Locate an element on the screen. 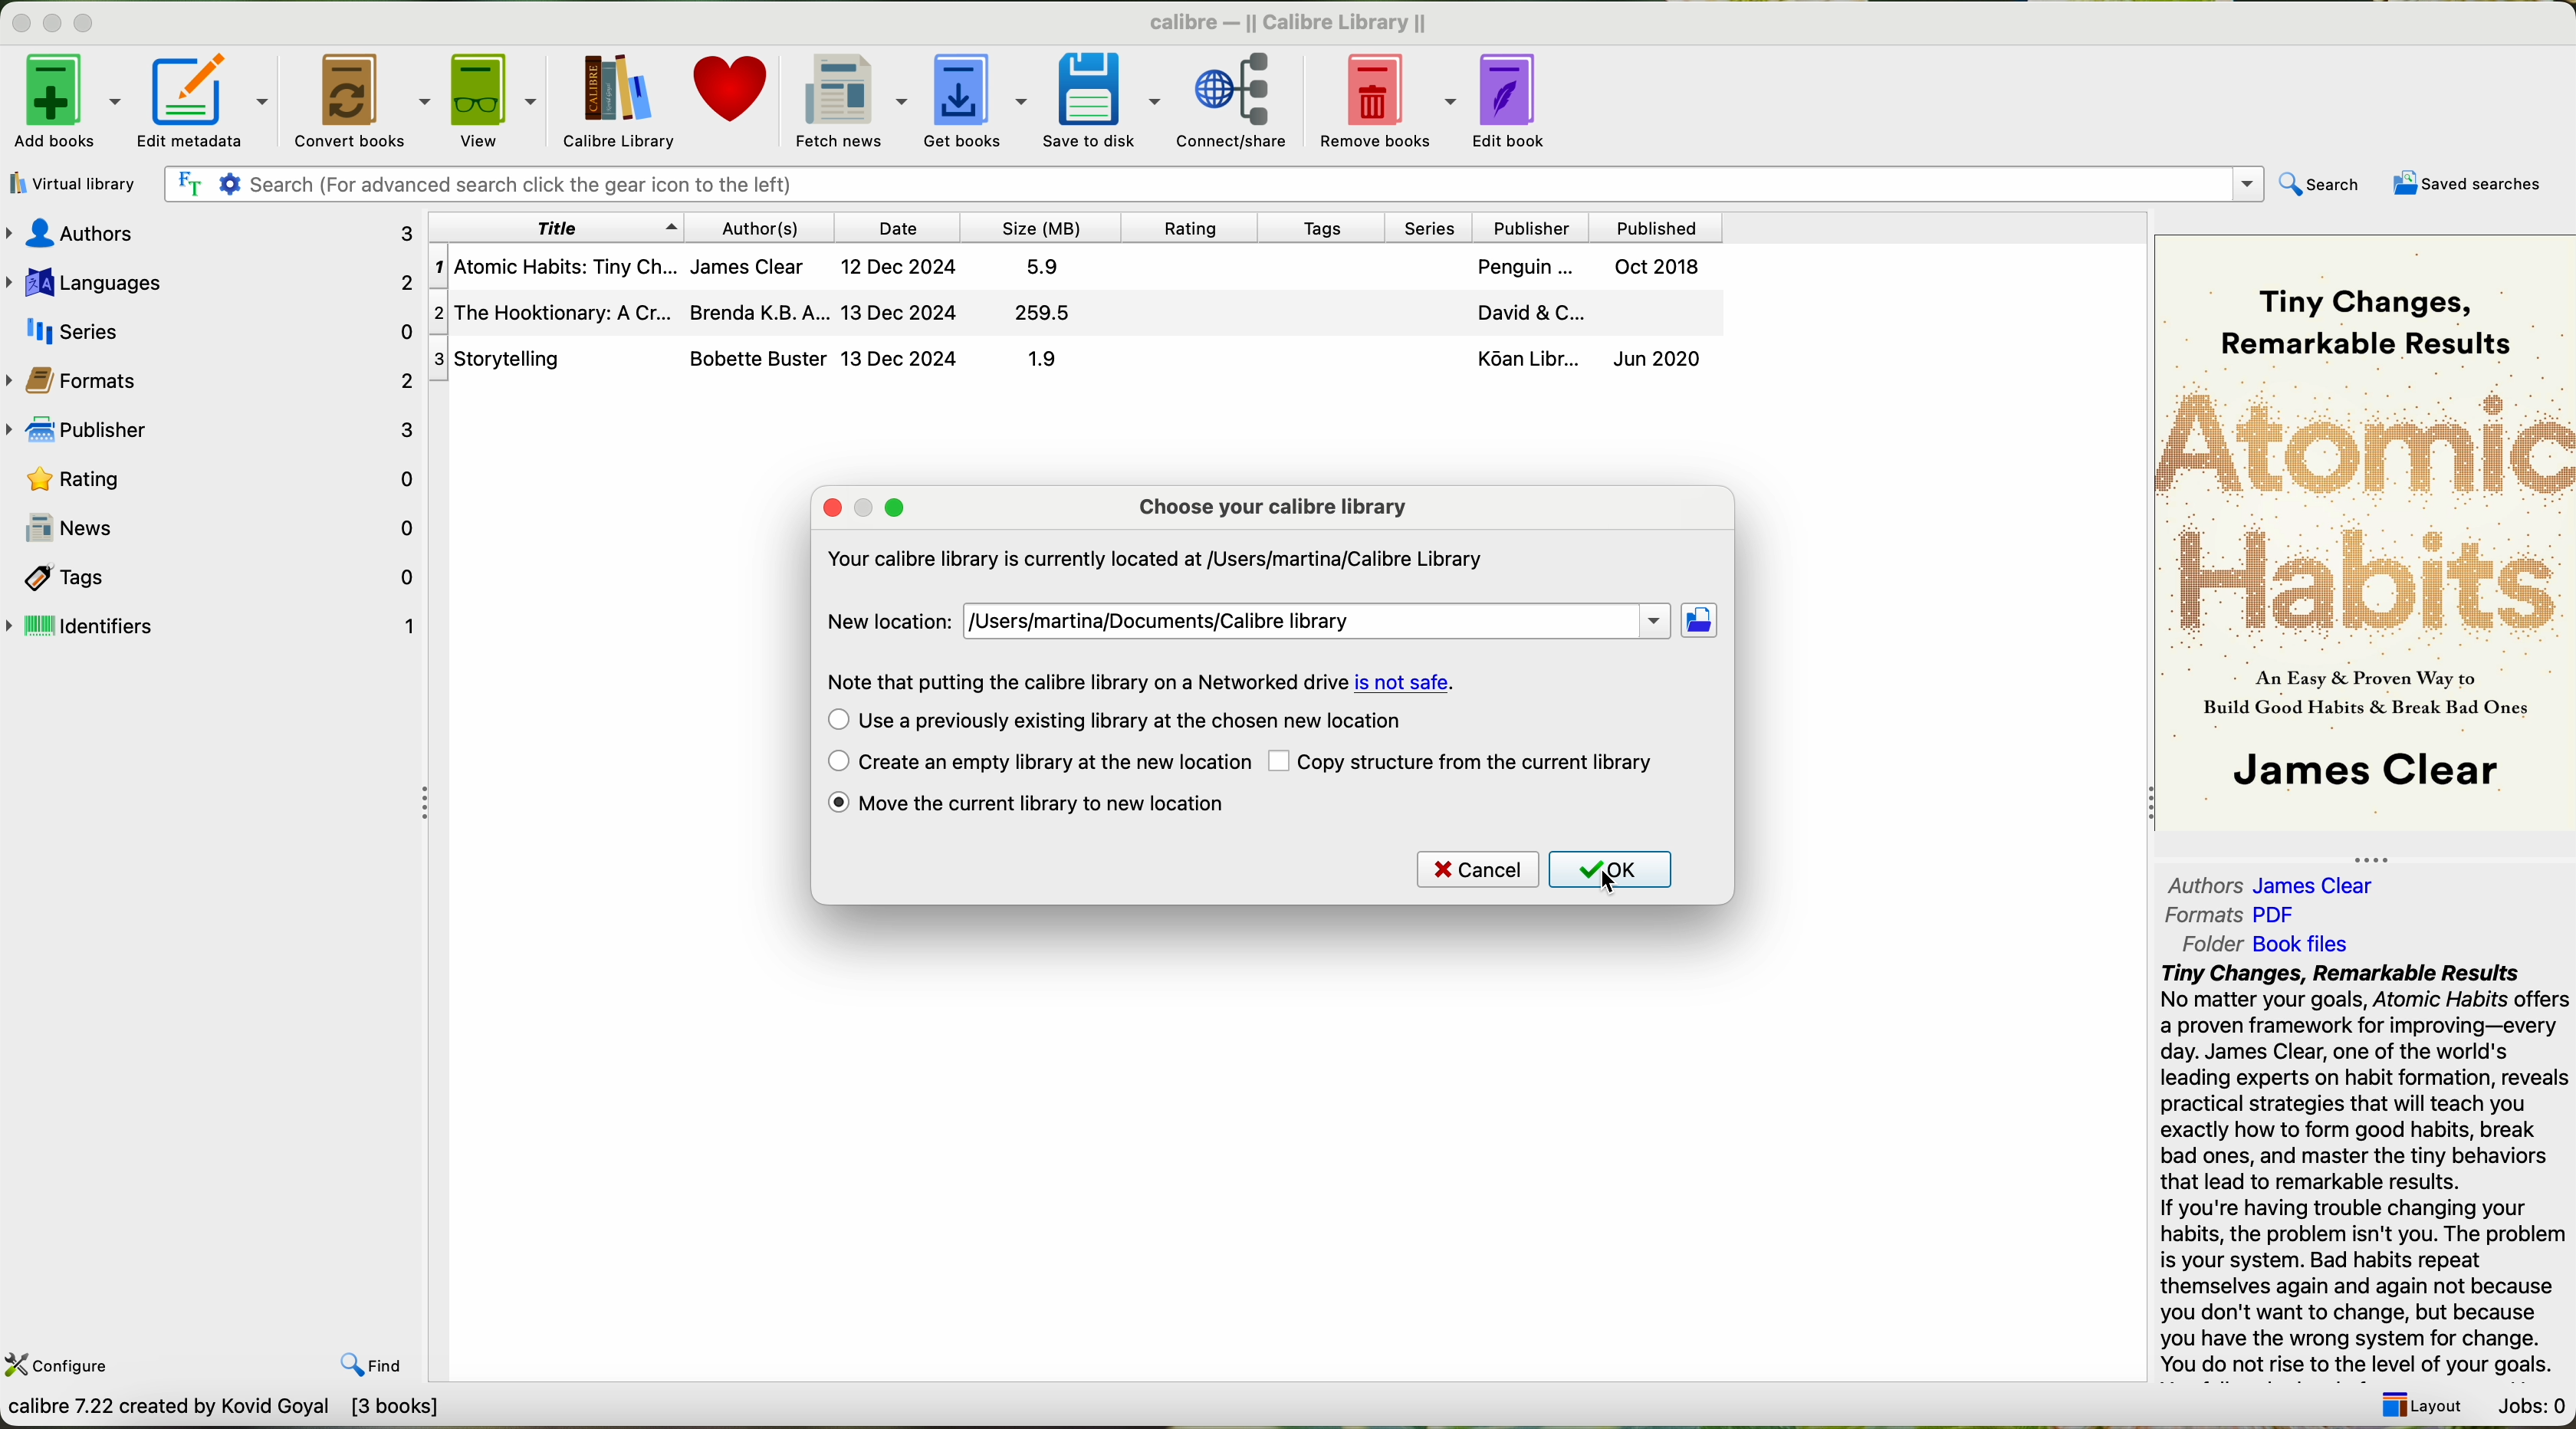 This screenshot has width=2576, height=1429. series is located at coordinates (1436, 227).